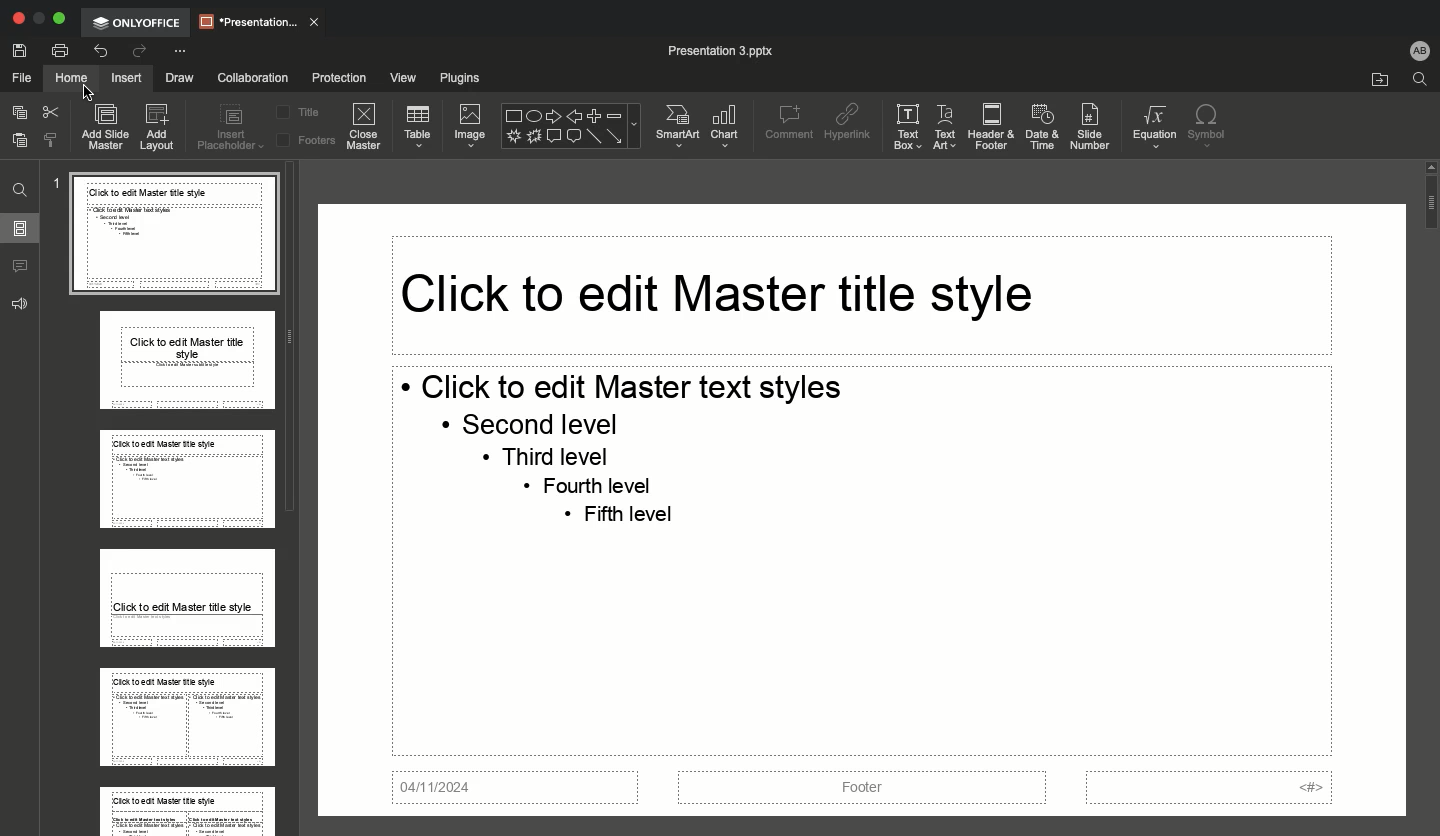  I want to click on «+ Fifth level, so click(626, 518).